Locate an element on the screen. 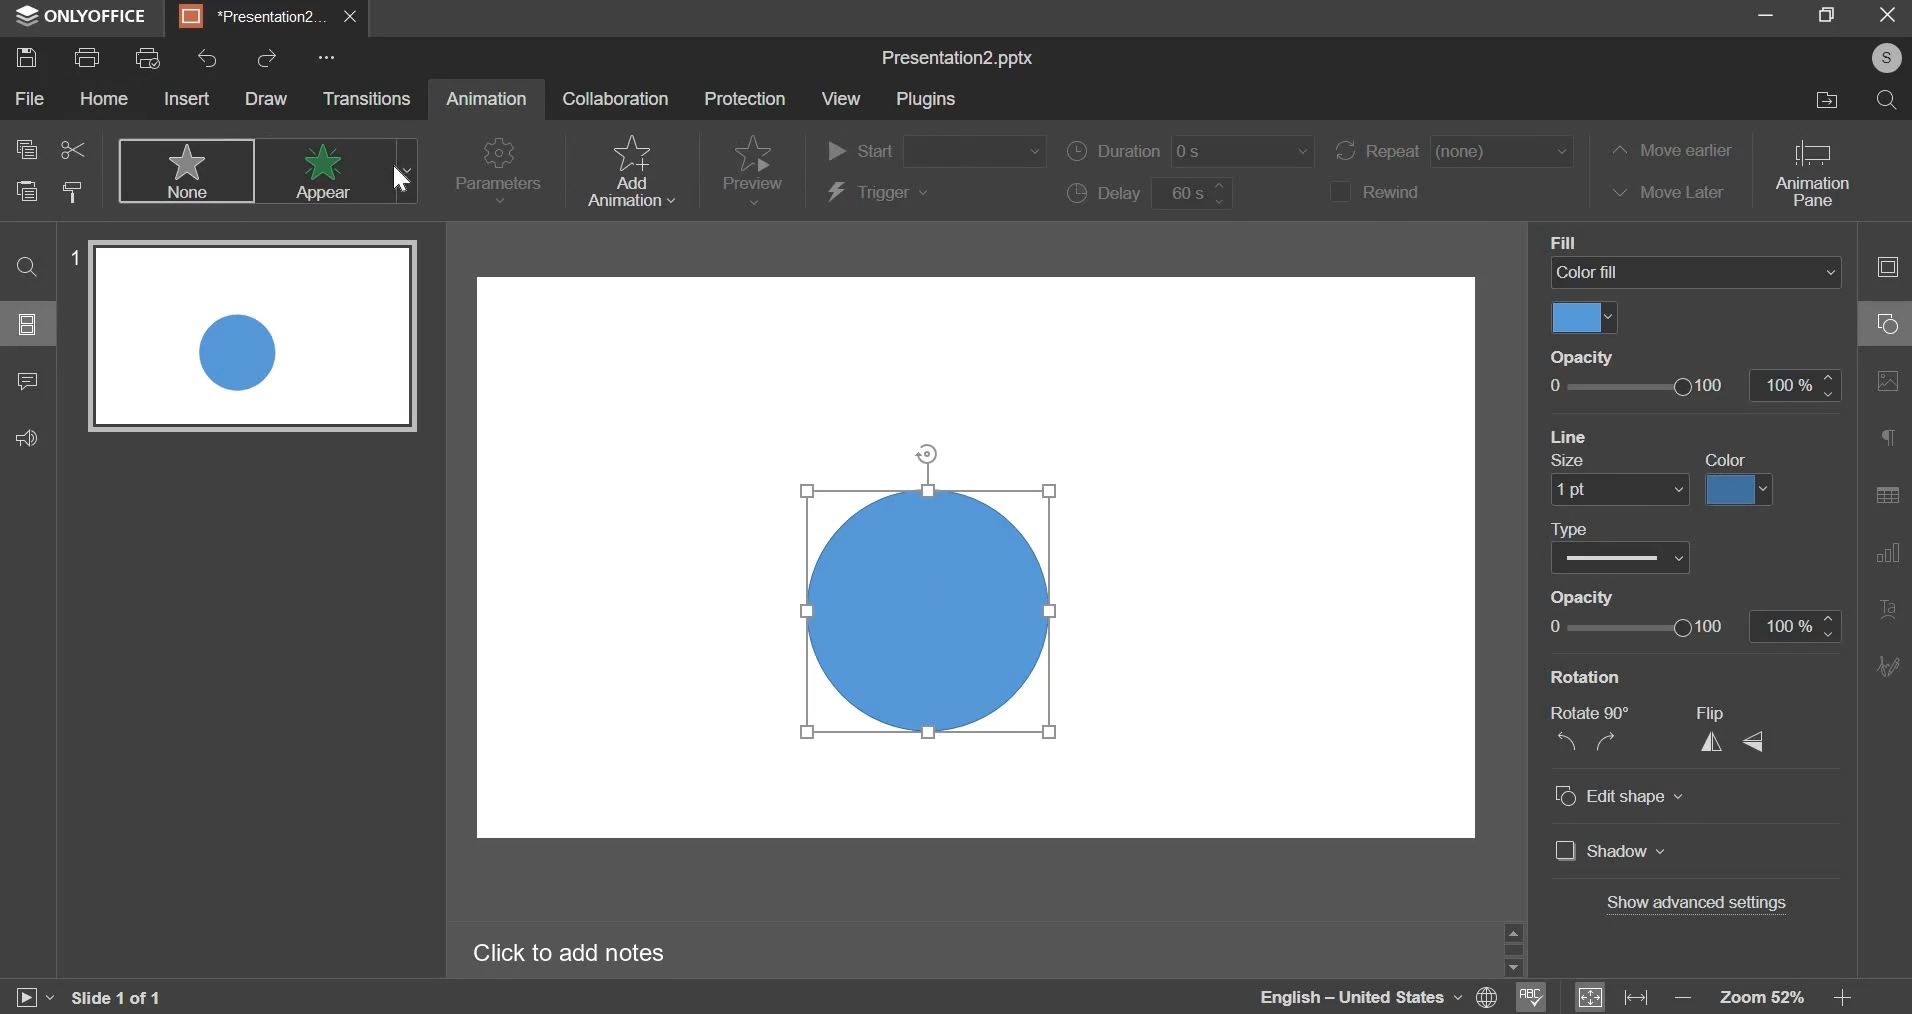 The image size is (1912, 1014). language is located at coordinates (1378, 998).